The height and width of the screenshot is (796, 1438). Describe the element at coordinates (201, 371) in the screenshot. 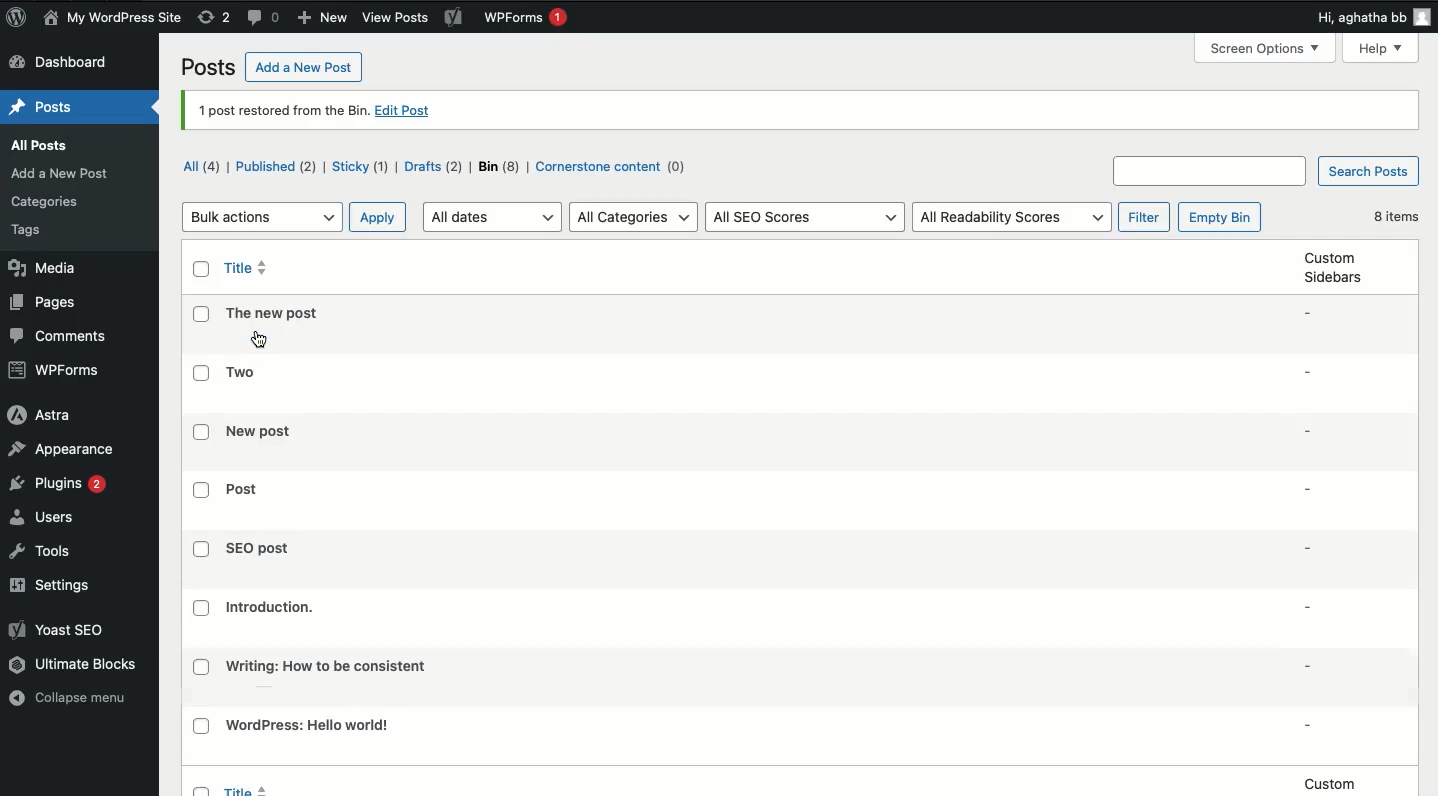

I see `Checkbox` at that location.